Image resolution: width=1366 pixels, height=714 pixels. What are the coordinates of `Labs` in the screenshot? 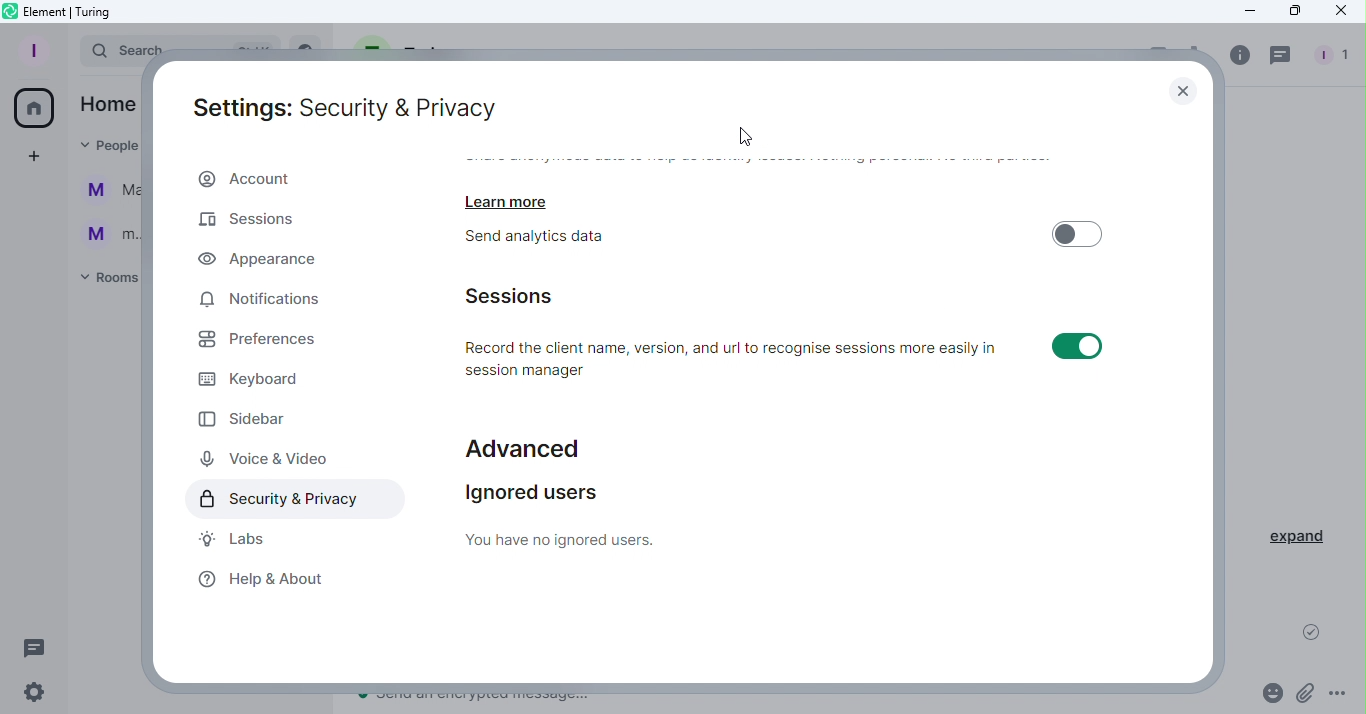 It's located at (233, 539).